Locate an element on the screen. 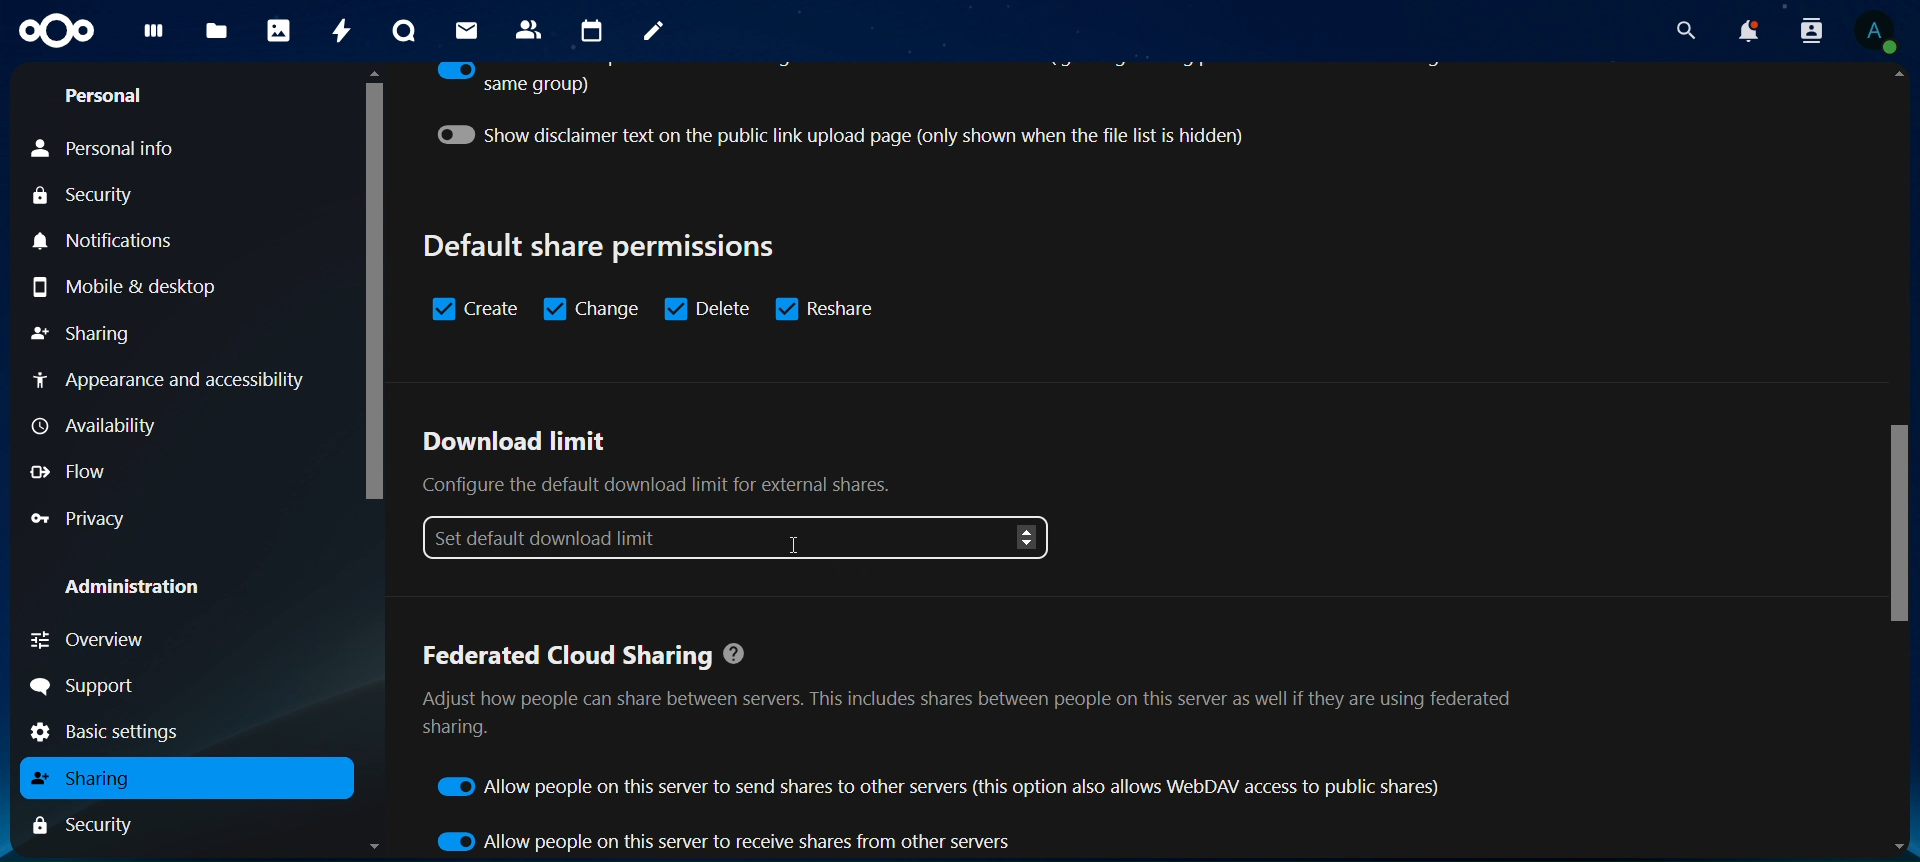 The height and width of the screenshot is (862, 1920). sharing is located at coordinates (84, 778).